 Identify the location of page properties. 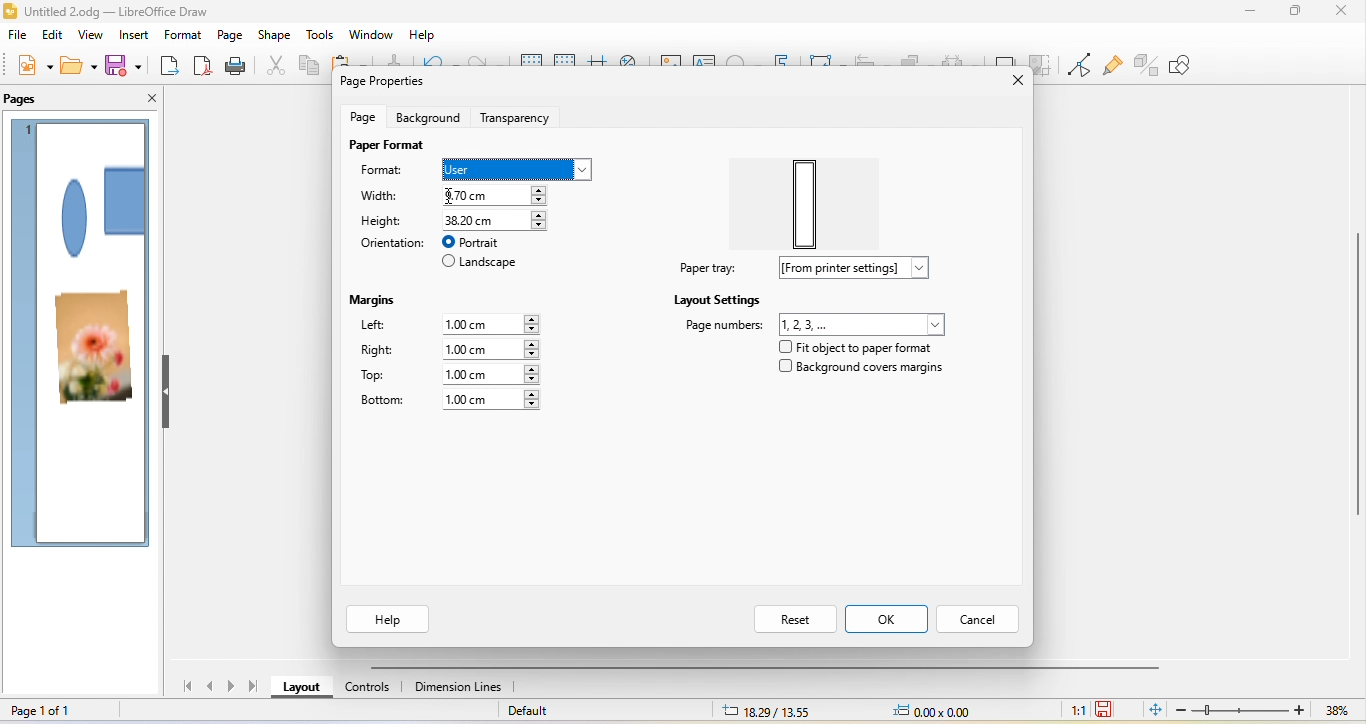
(409, 82).